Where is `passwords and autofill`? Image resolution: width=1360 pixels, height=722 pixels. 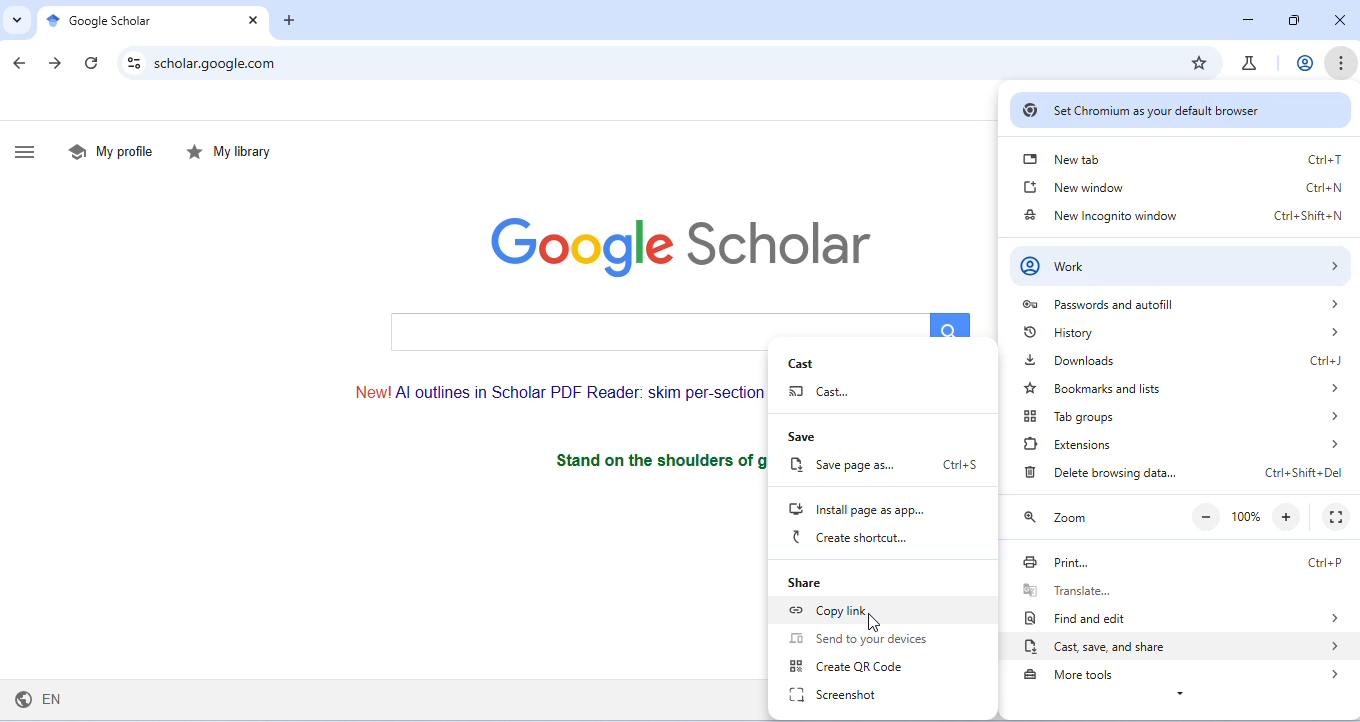 passwords and autofill is located at coordinates (1182, 304).